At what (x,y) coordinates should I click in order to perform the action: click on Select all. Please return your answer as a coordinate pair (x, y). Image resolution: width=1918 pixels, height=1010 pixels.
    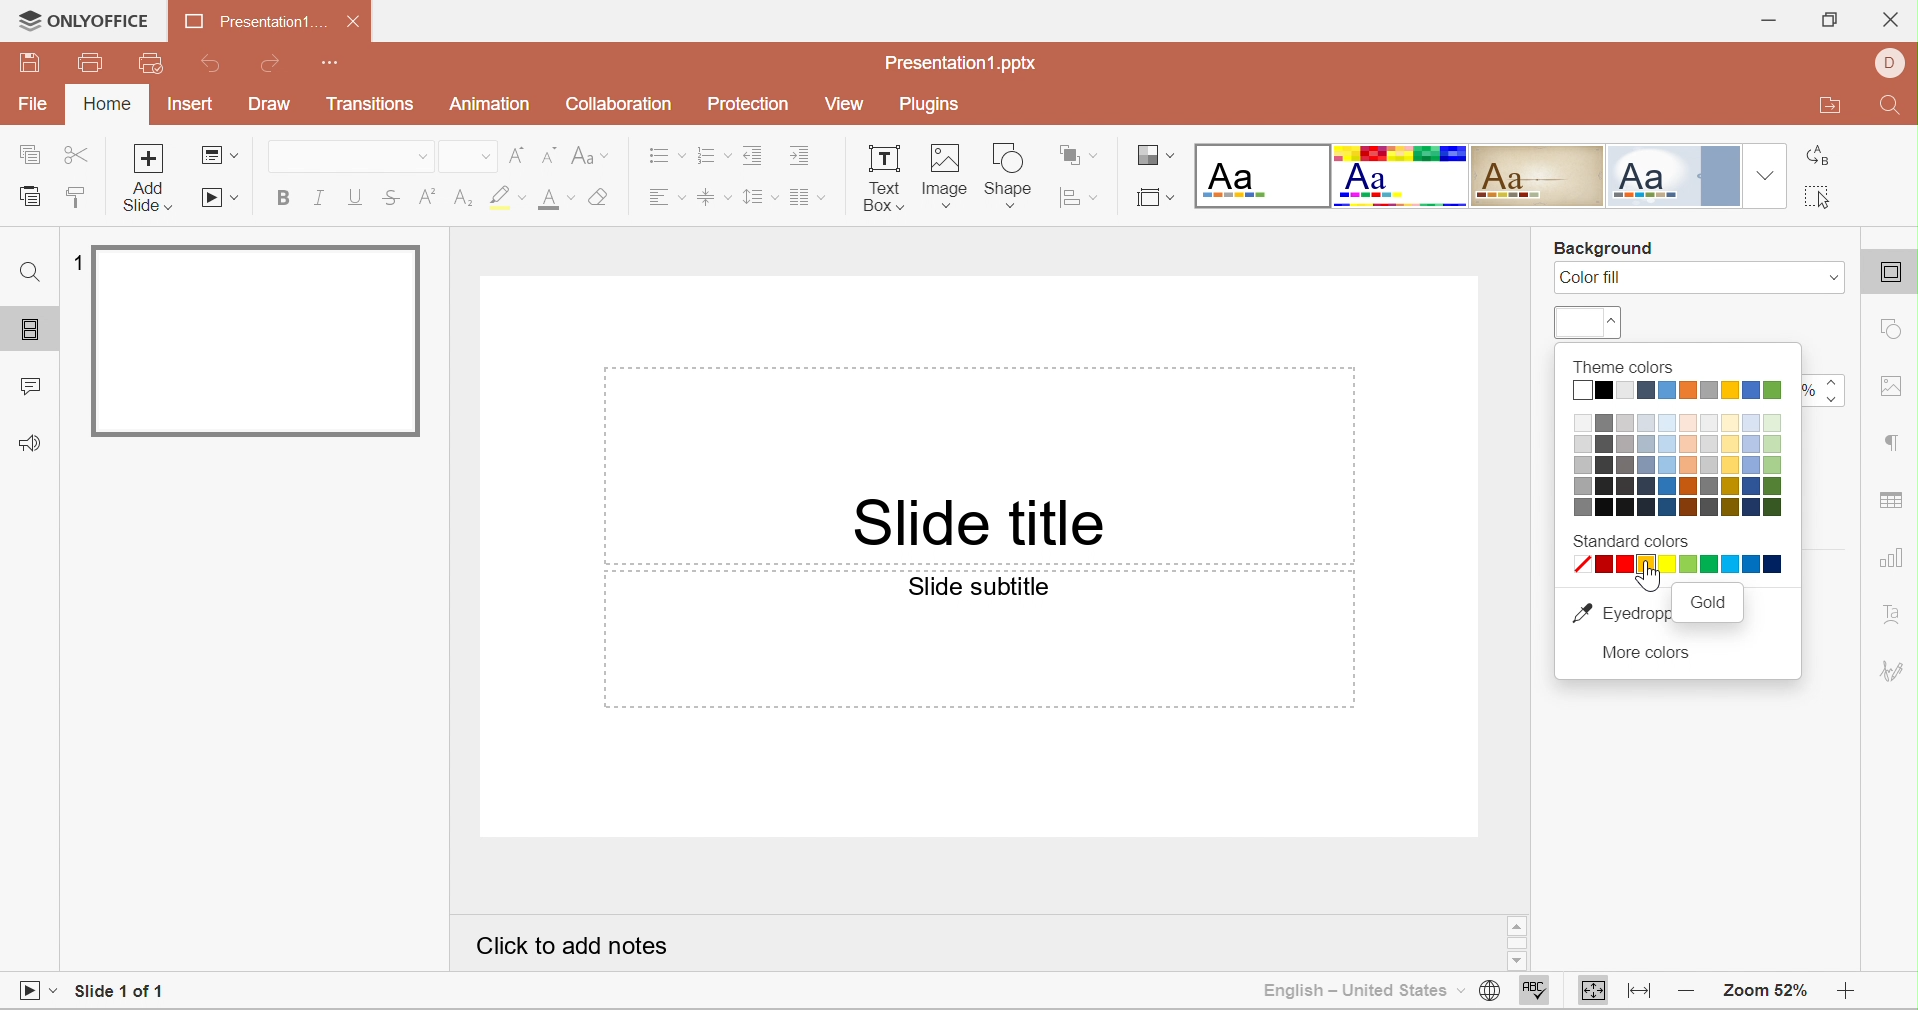
    Looking at the image, I should click on (1820, 200).